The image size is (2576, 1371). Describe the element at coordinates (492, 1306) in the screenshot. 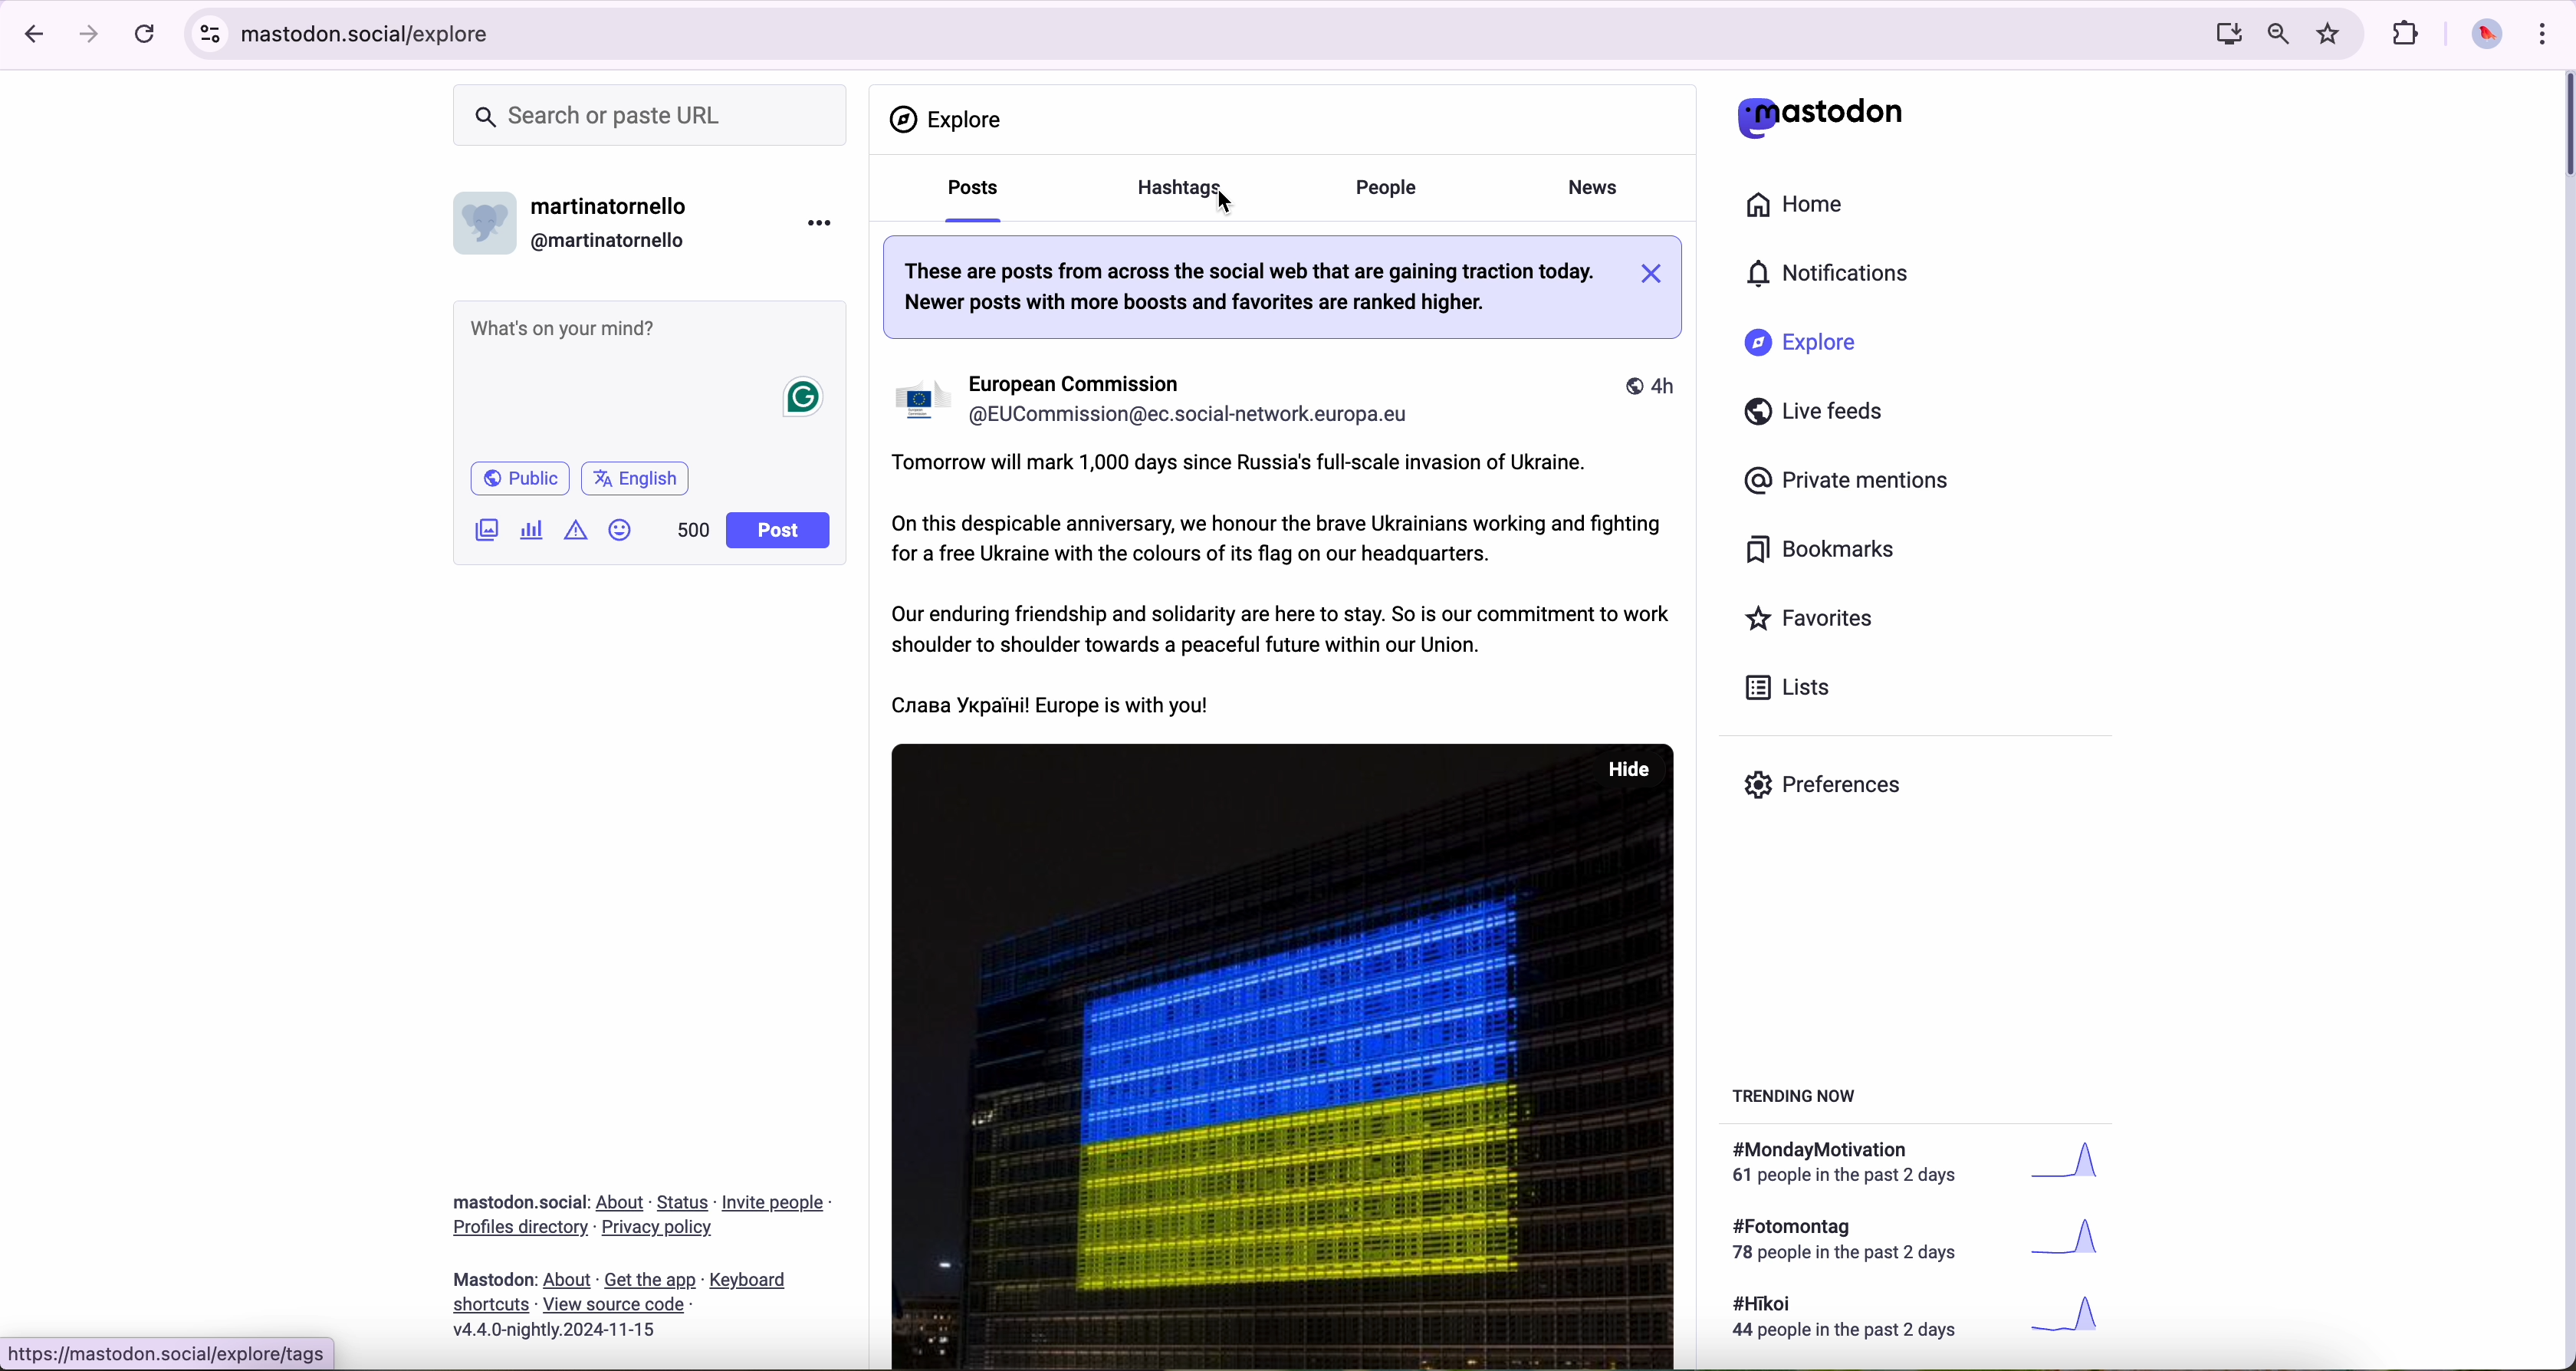

I see `link` at that location.